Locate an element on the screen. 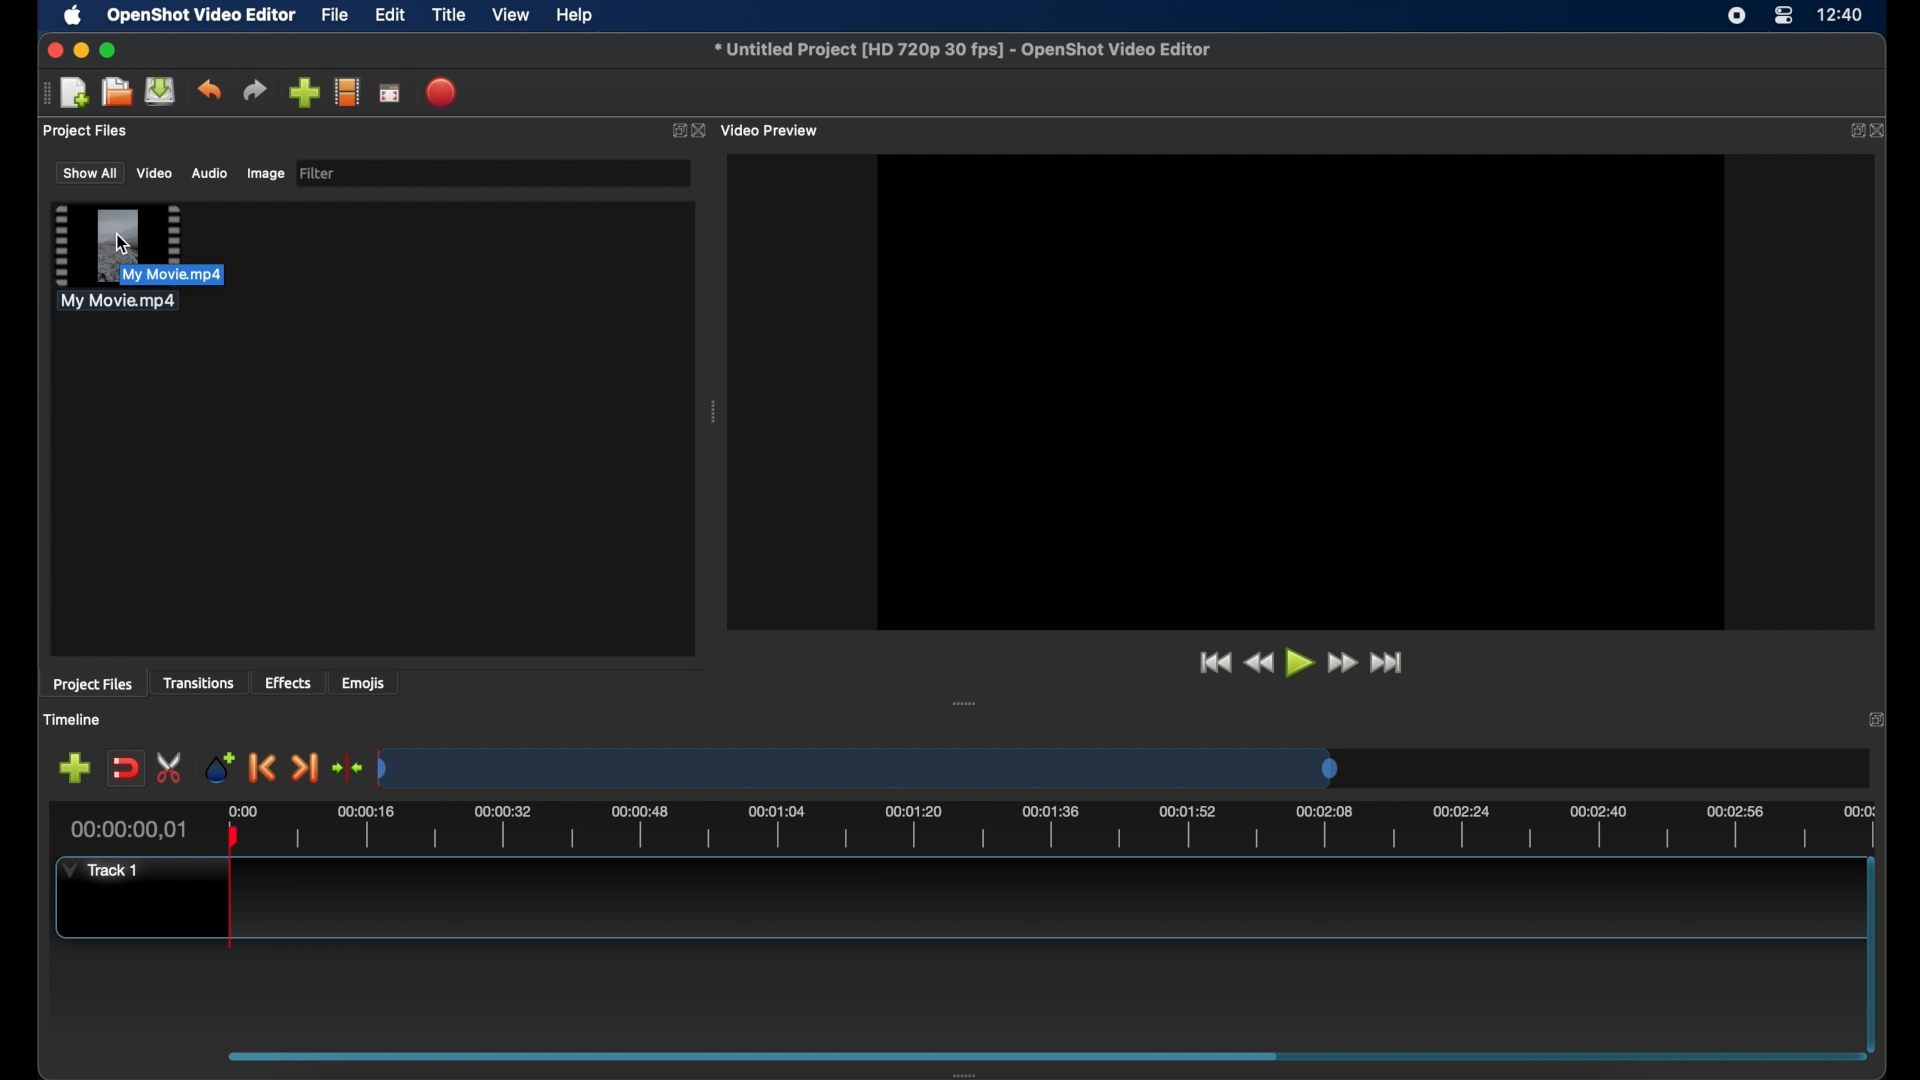 This screenshot has height=1080, width=1920. enable razor is located at coordinates (171, 766).